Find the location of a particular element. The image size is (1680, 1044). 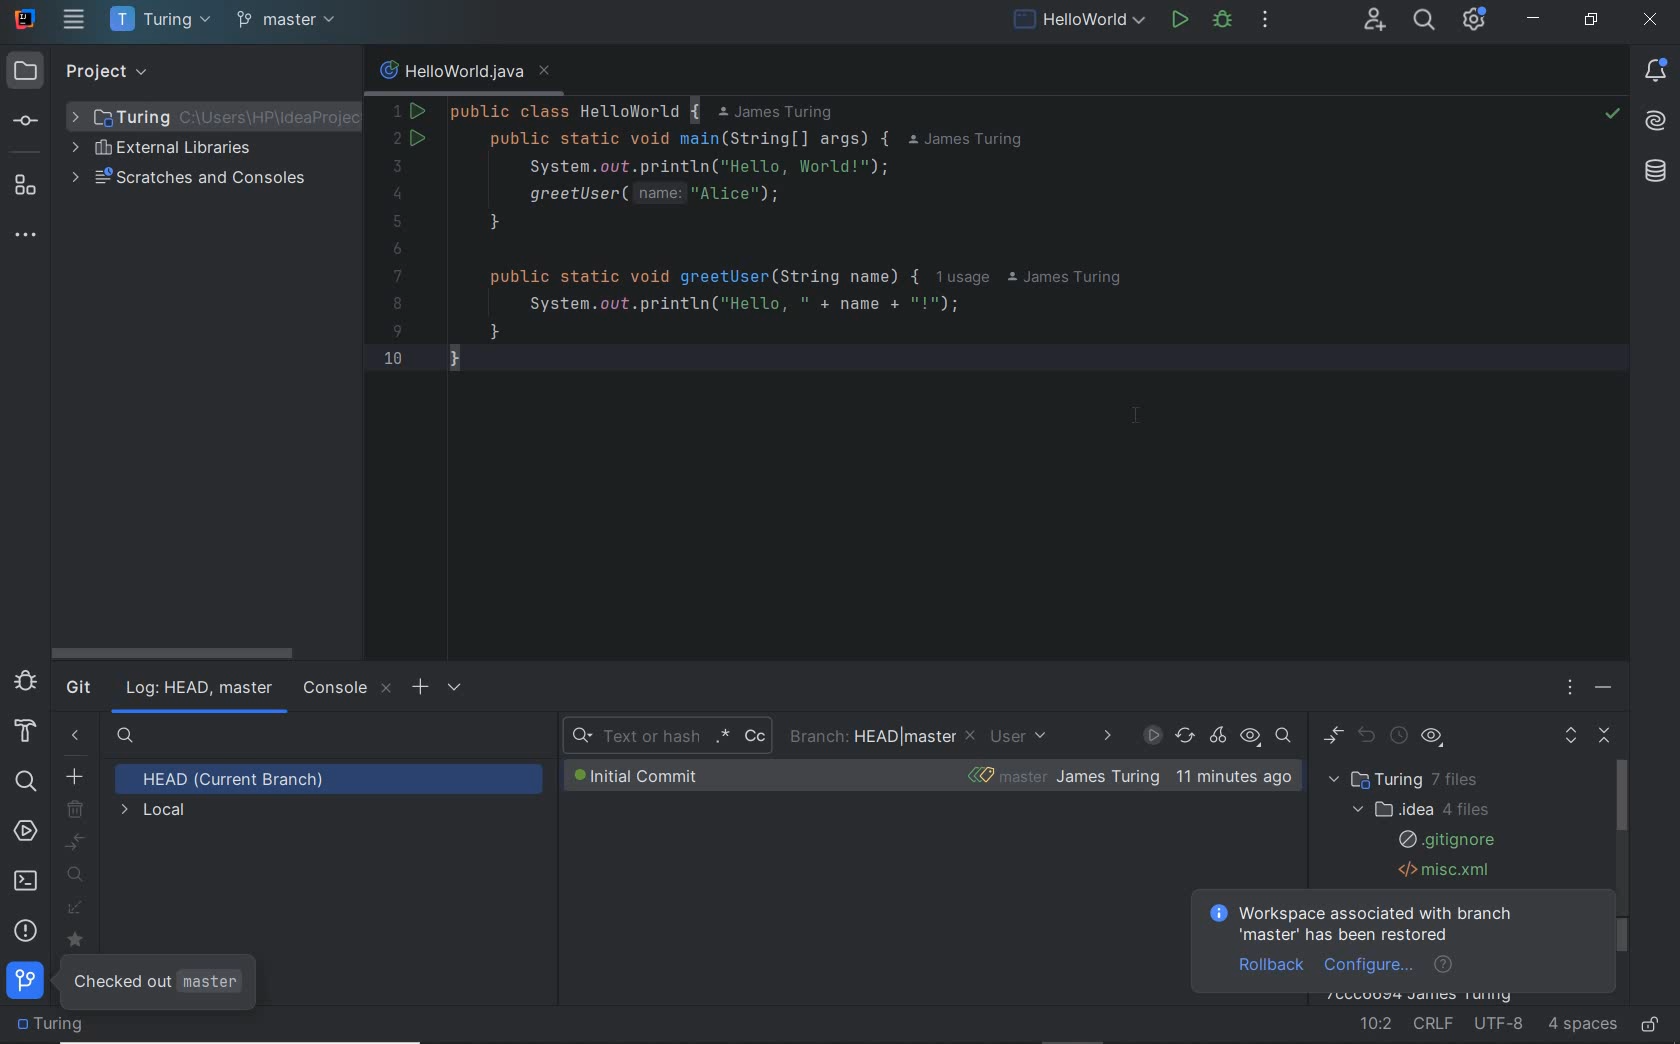

external libraries is located at coordinates (172, 149).